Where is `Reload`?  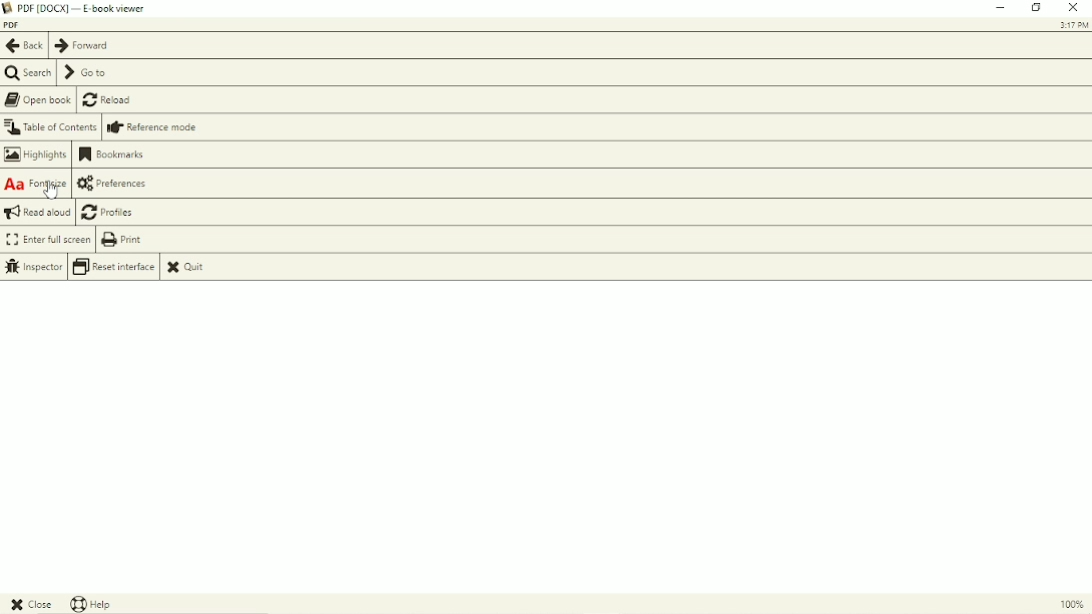
Reload is located at coordinates (111, 100).